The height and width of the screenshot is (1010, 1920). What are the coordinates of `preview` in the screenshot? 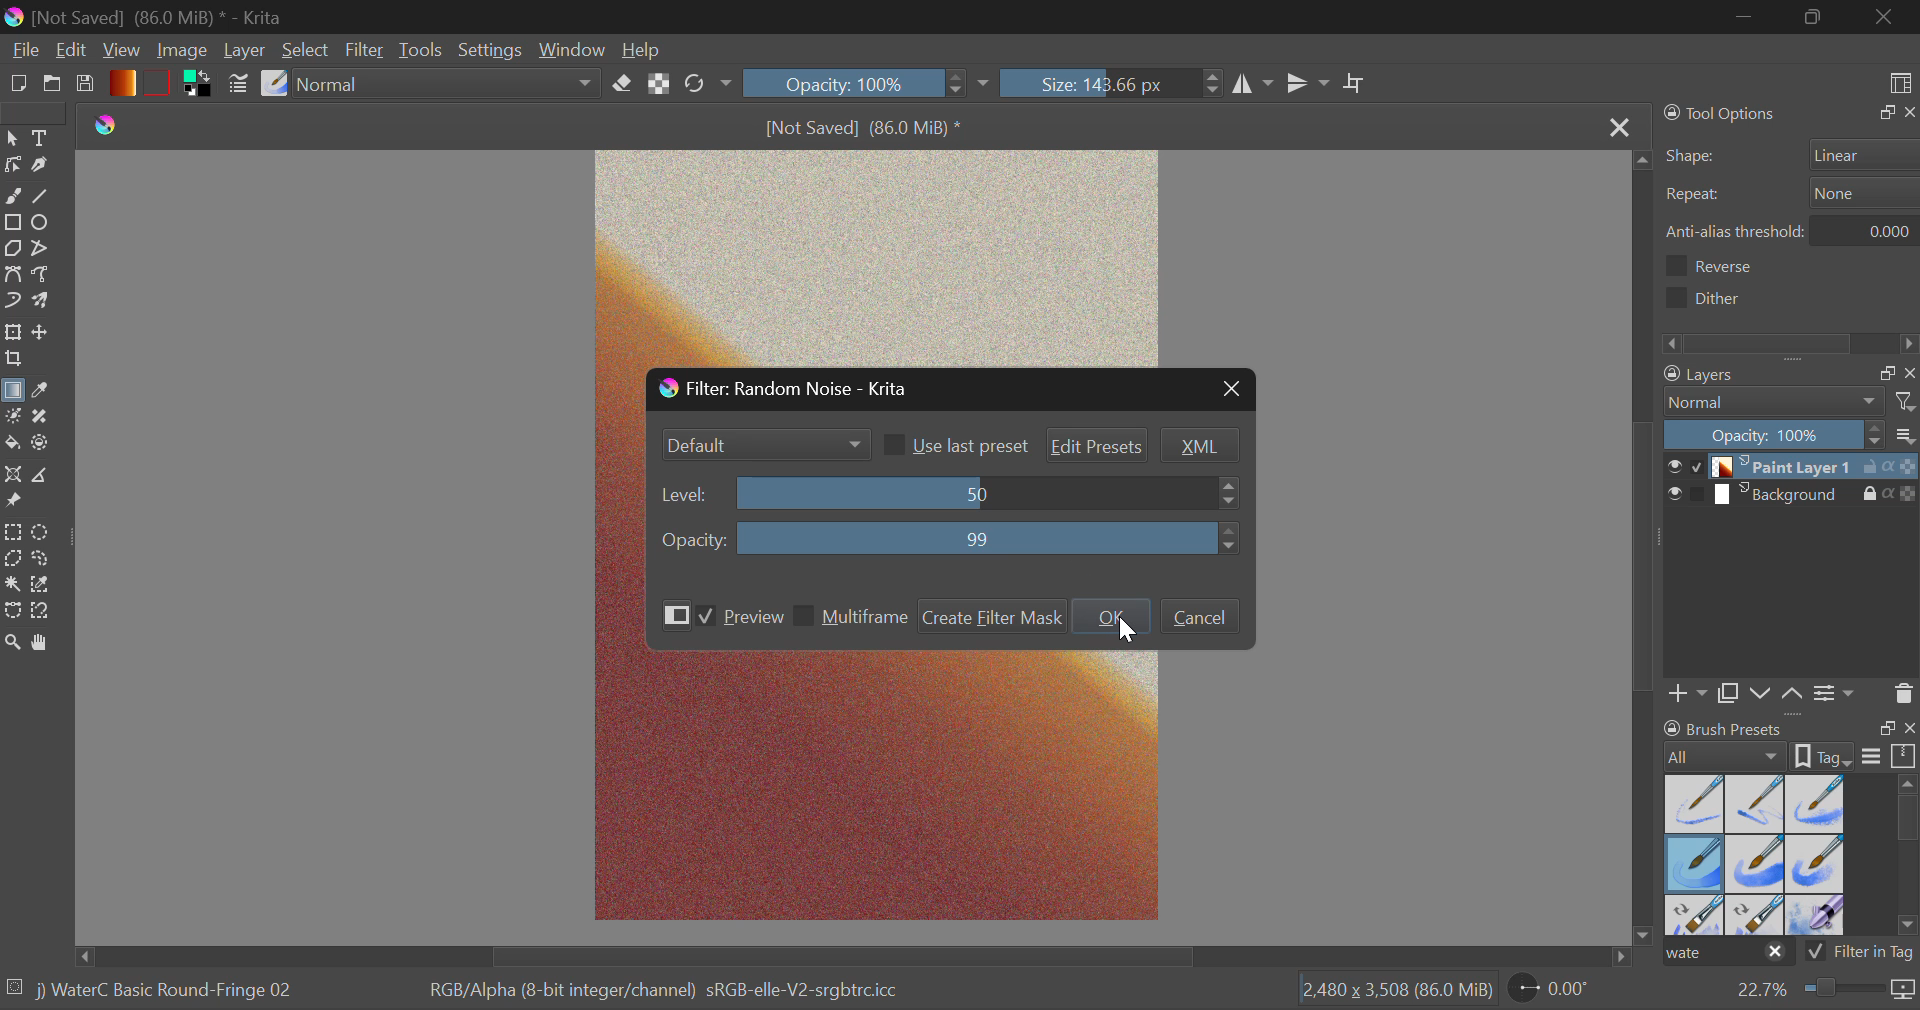 It's located at (1672, 496).